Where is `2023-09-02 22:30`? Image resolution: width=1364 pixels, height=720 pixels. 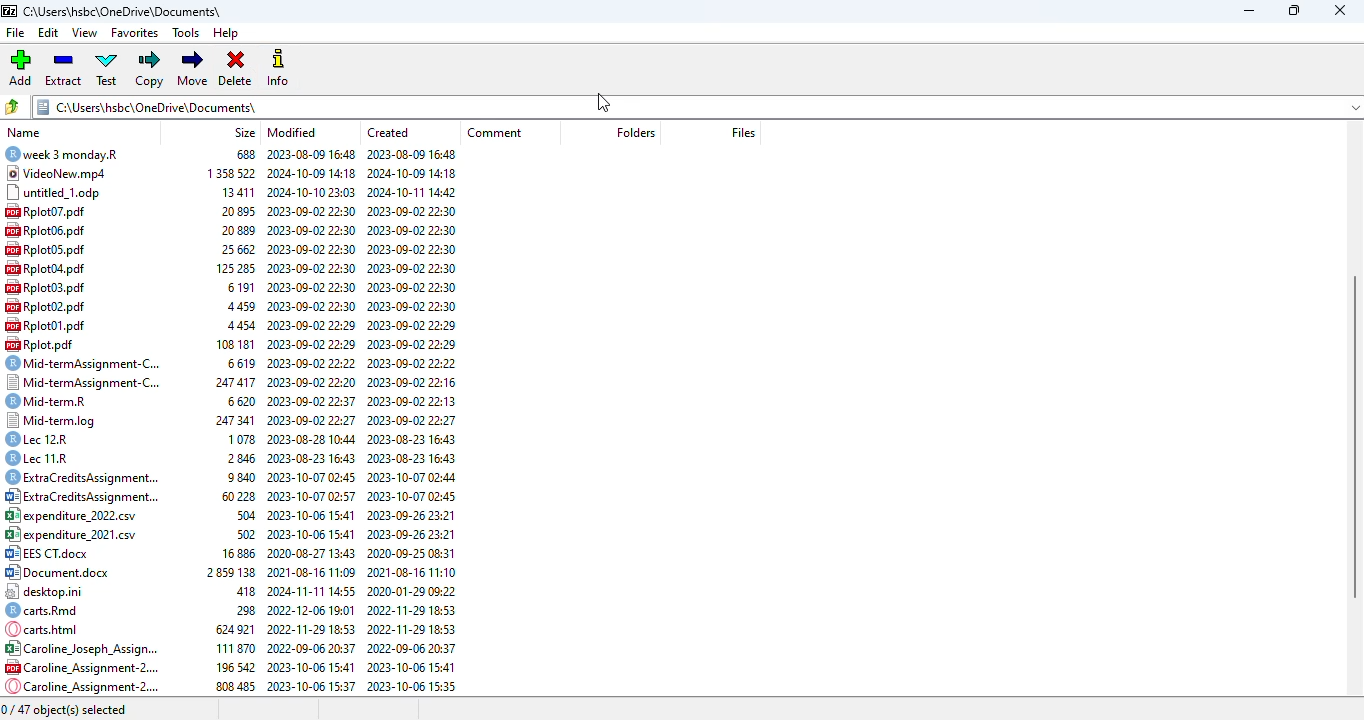 2023-09-02 22:30 is located at coordinates (312, 249).